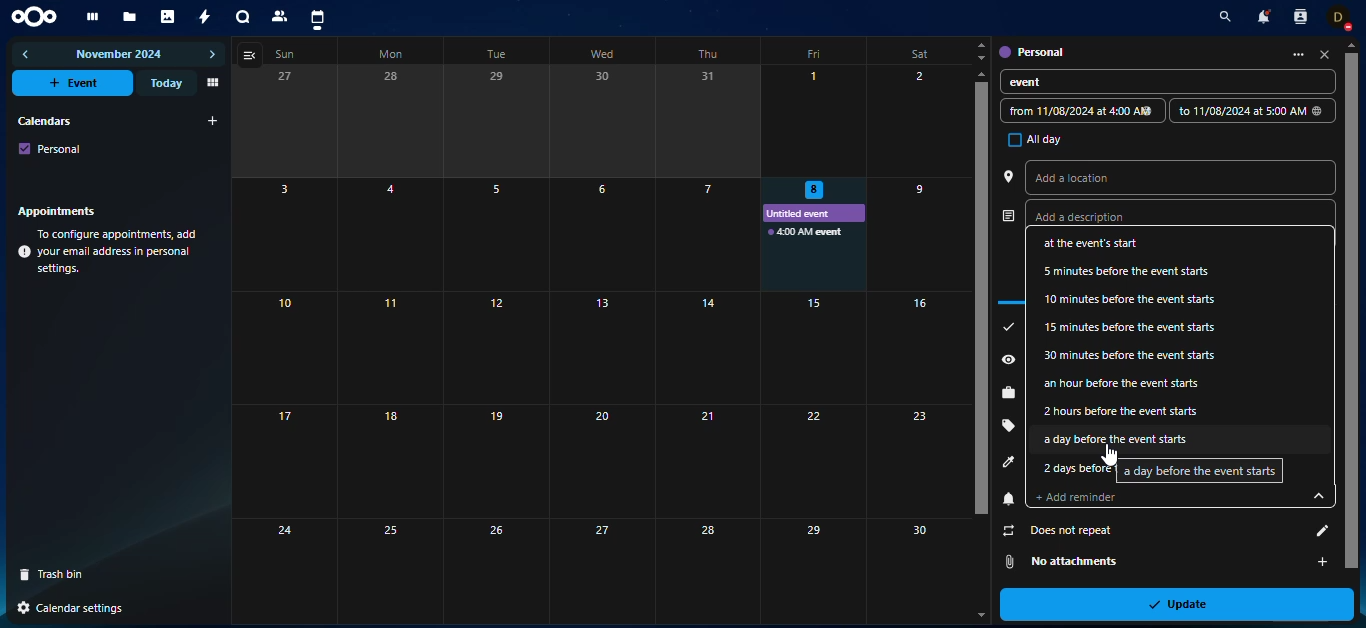 The width and height of the screenshot is (1366, 628). What do you see at coordinates (1031, 50) in the screenshot?
I see `personal` at bounding box center [1031, 50].